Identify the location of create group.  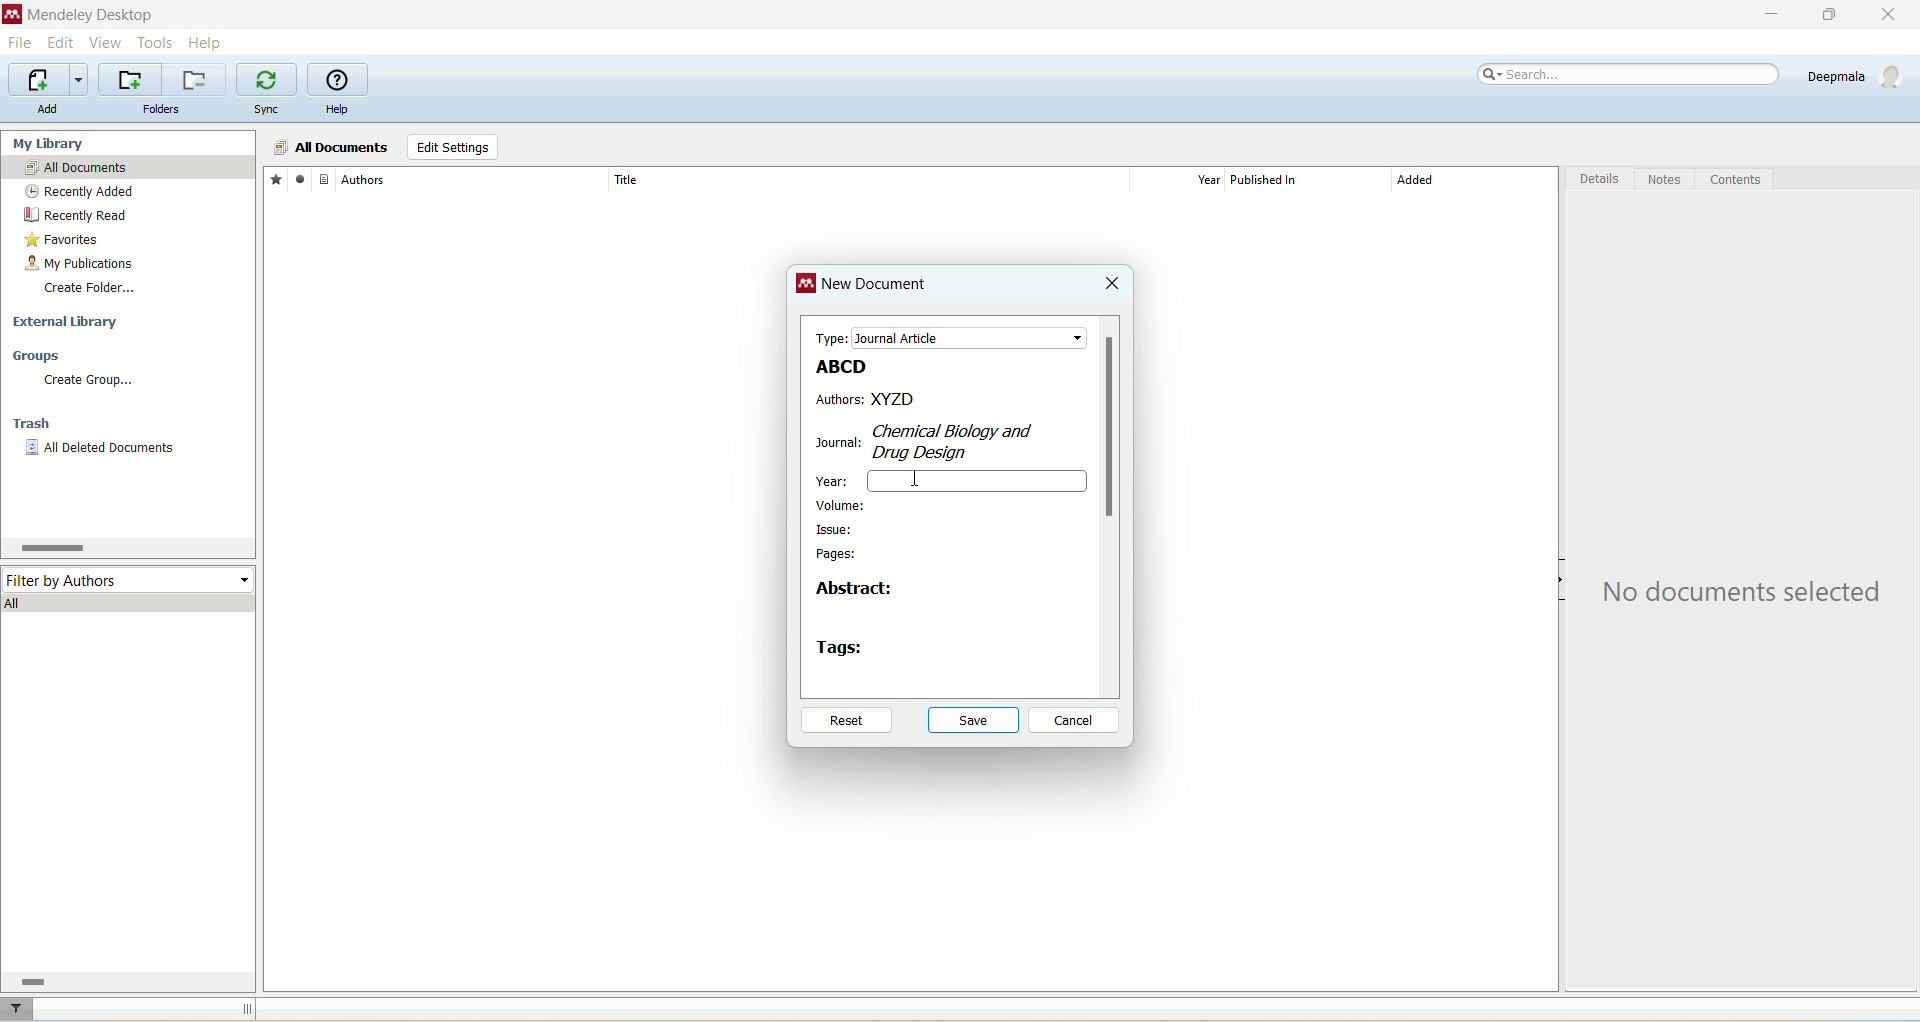
(87, 380).